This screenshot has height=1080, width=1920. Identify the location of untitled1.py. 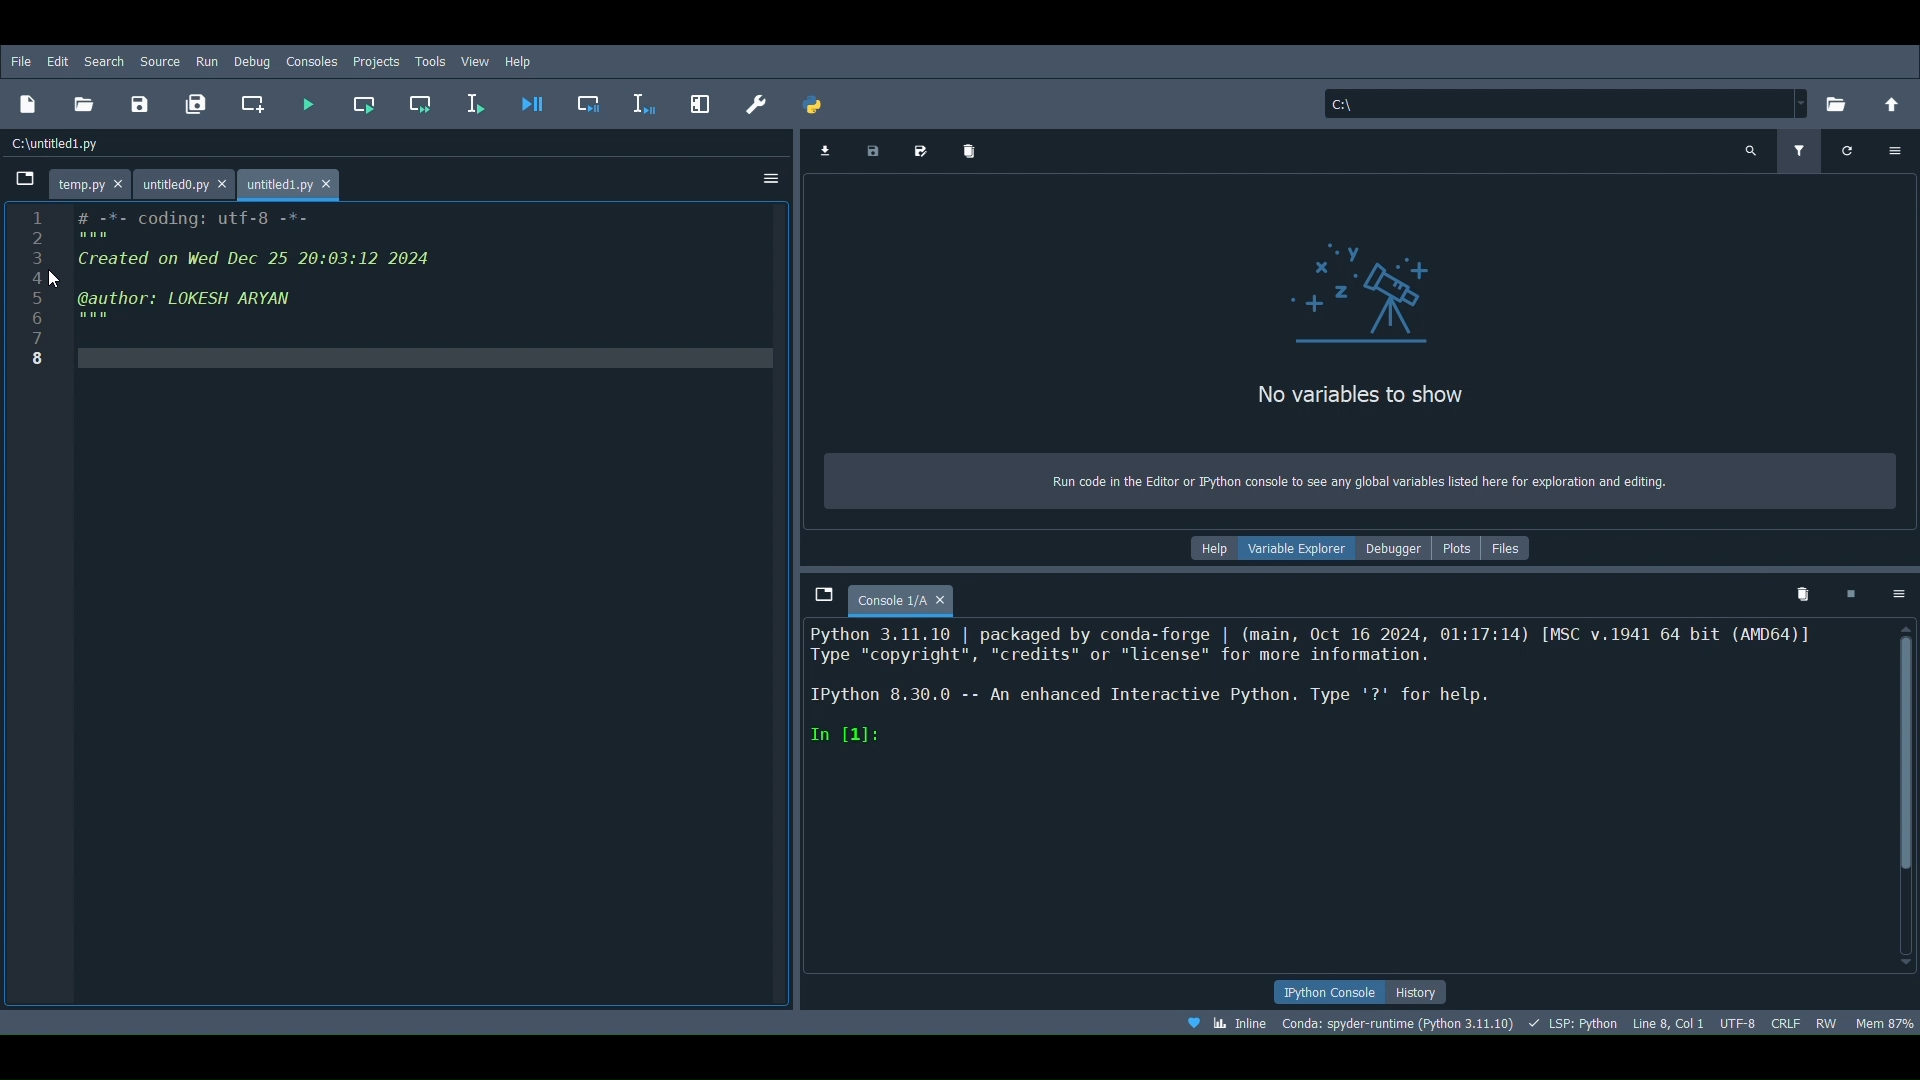
(293, 181).